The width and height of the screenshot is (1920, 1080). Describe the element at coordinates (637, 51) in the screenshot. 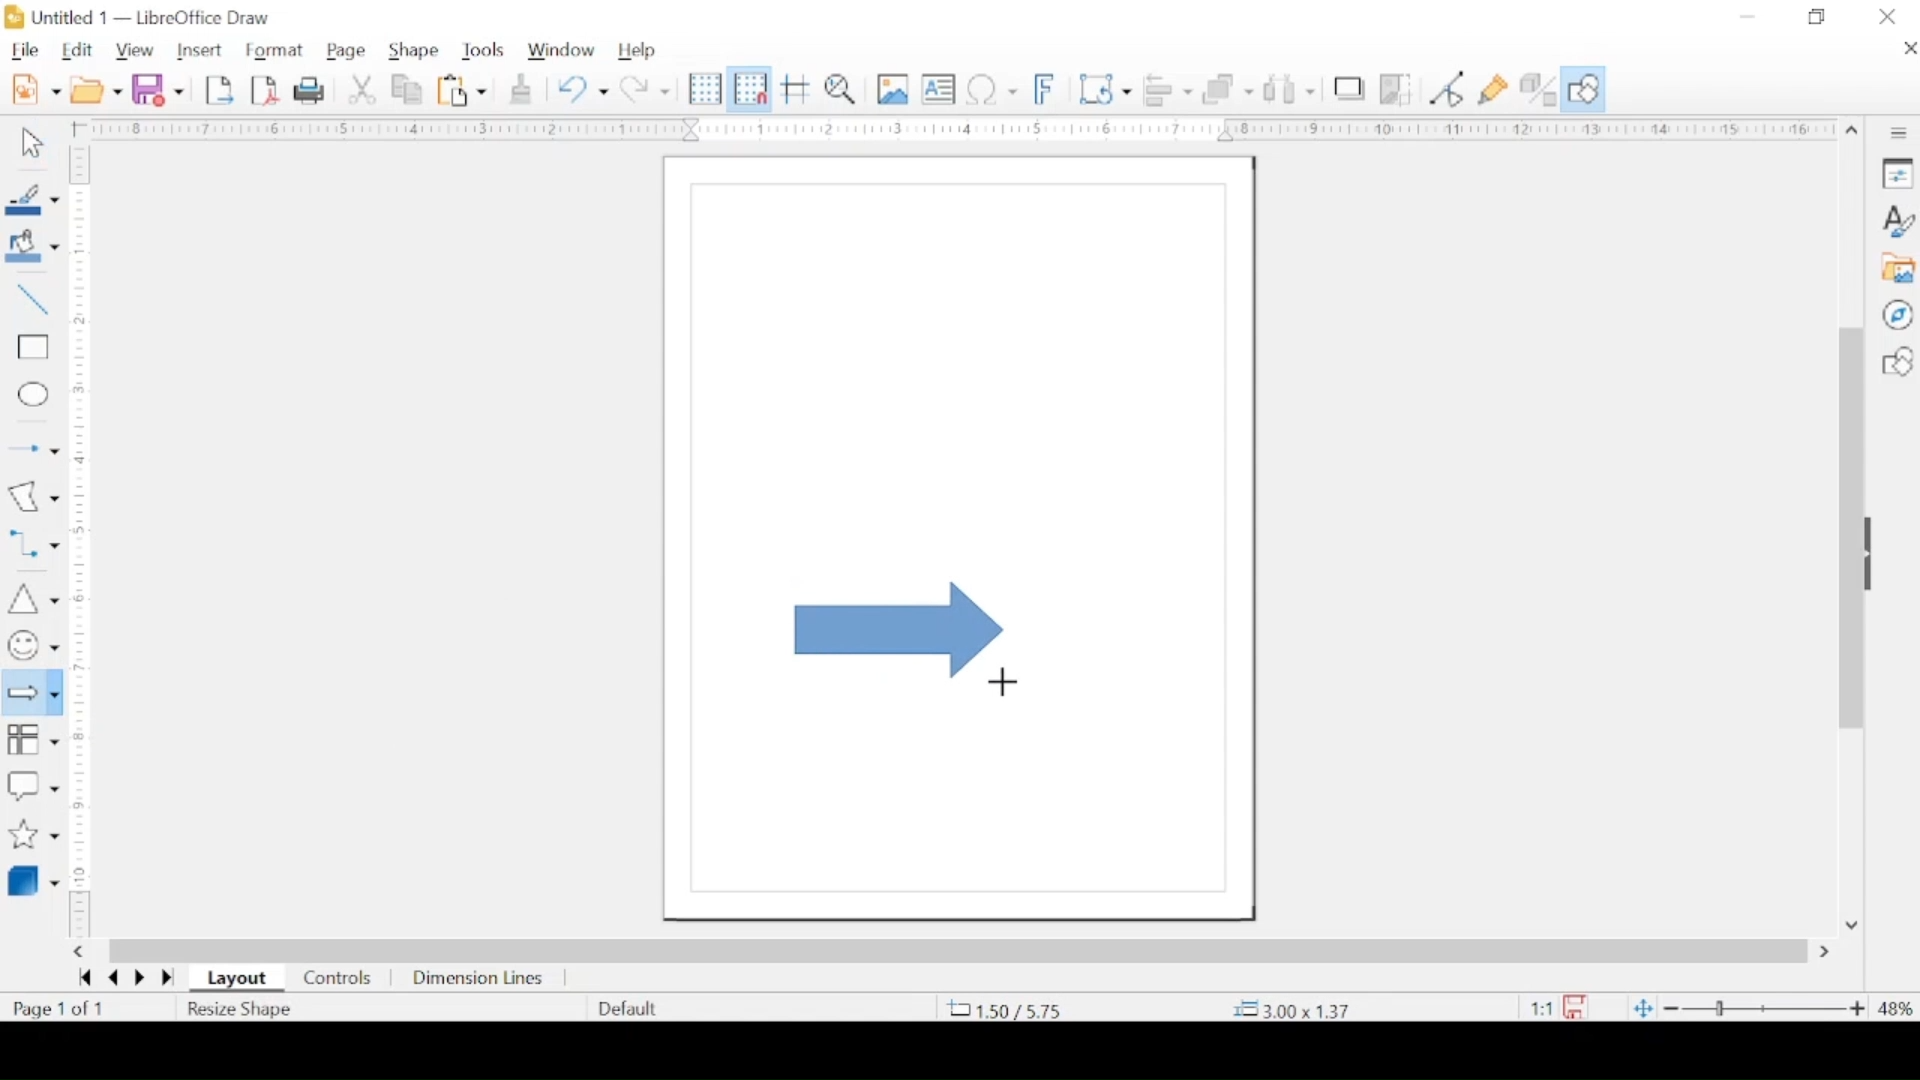

I see `help` at that location.